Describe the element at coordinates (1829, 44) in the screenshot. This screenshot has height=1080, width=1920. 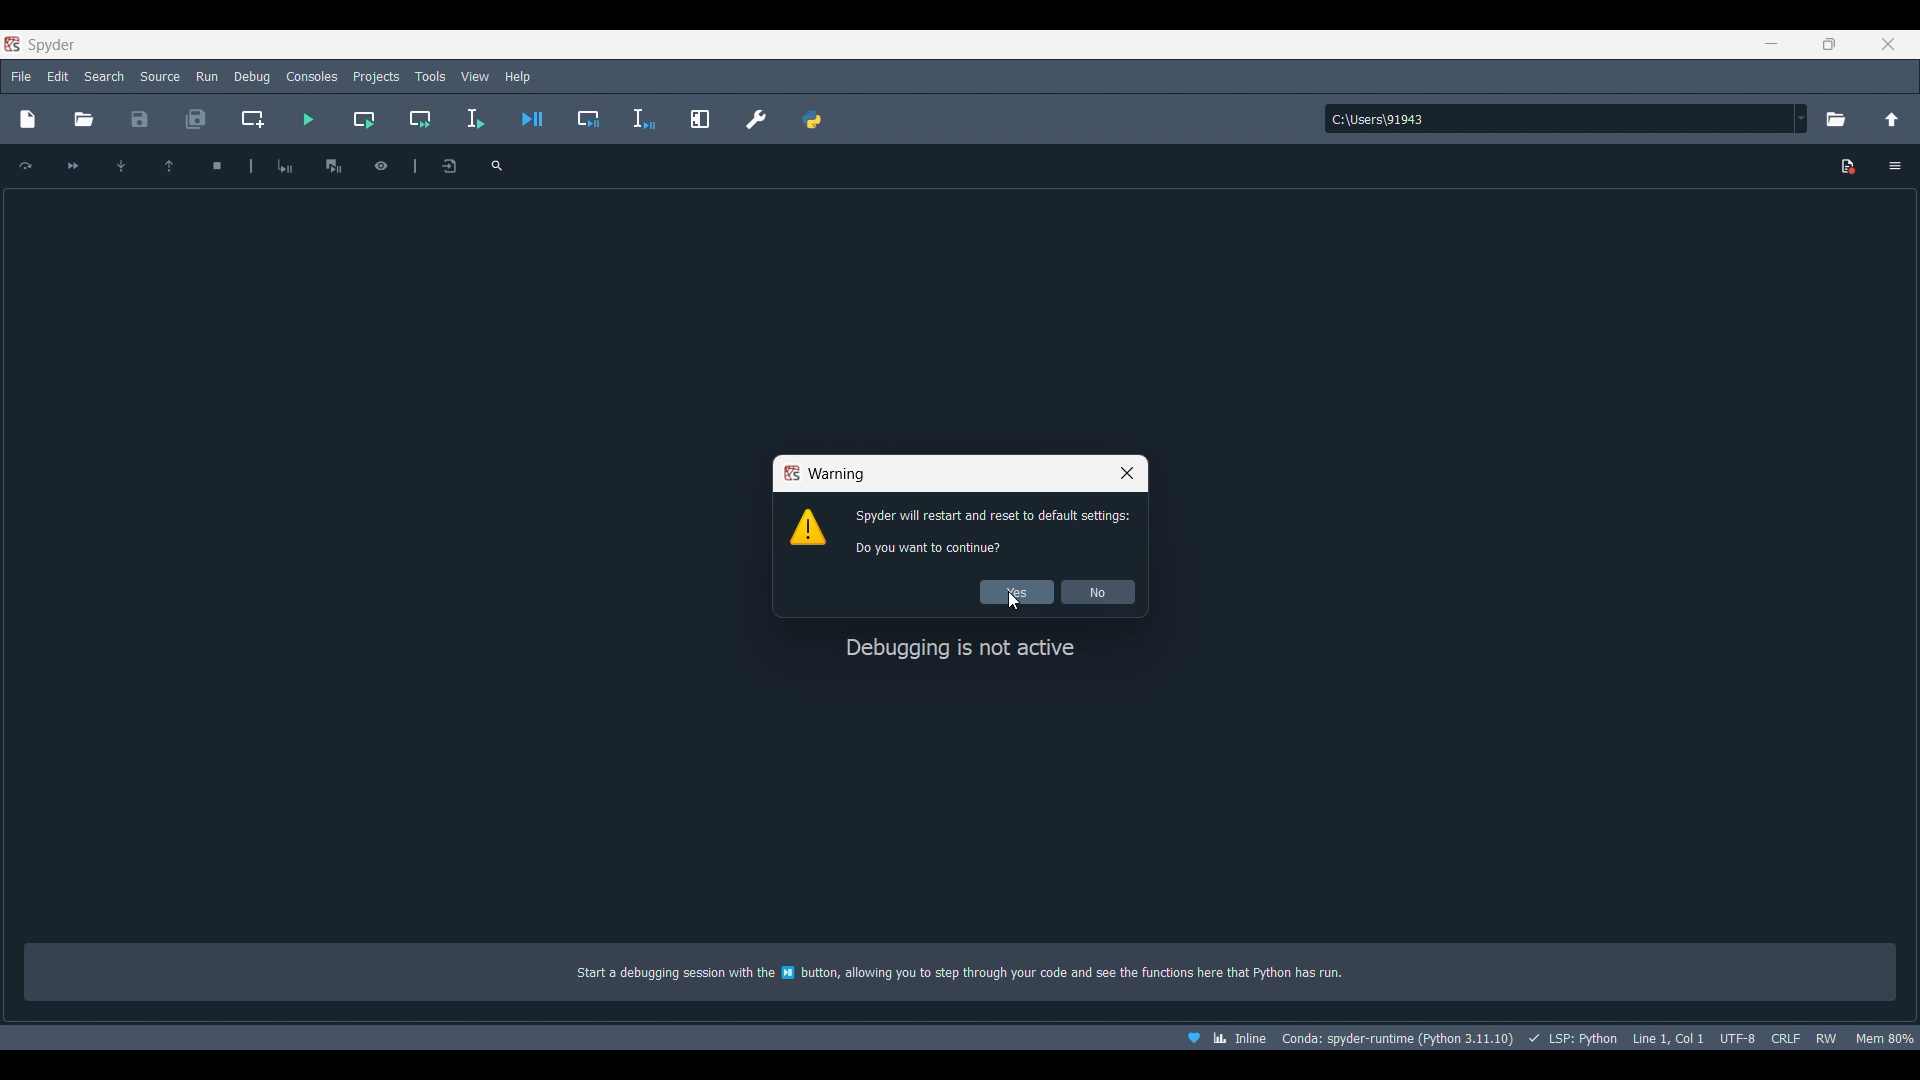
I see `Show in smaller tab` at that location.